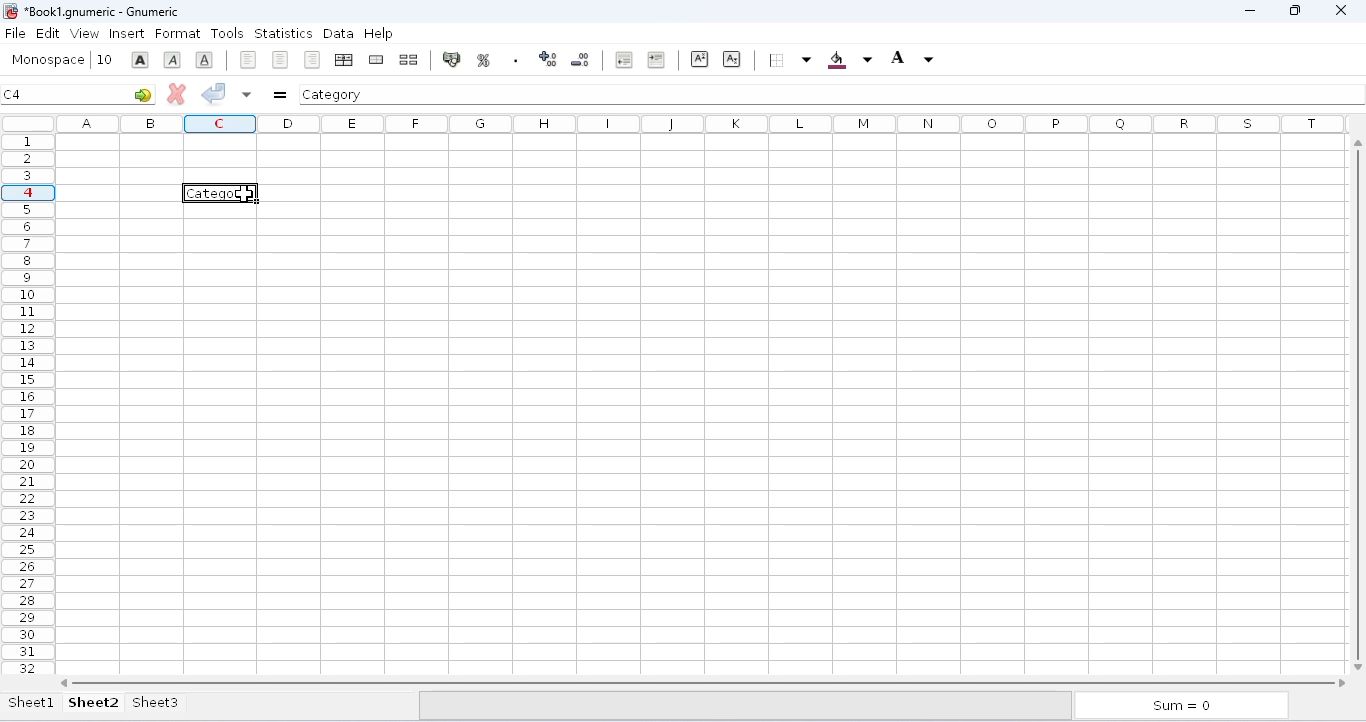 This screenshot has width=1366, height=722. Describe the element at coordinates (15, 33) in the screenshot. I see `file` at that location.